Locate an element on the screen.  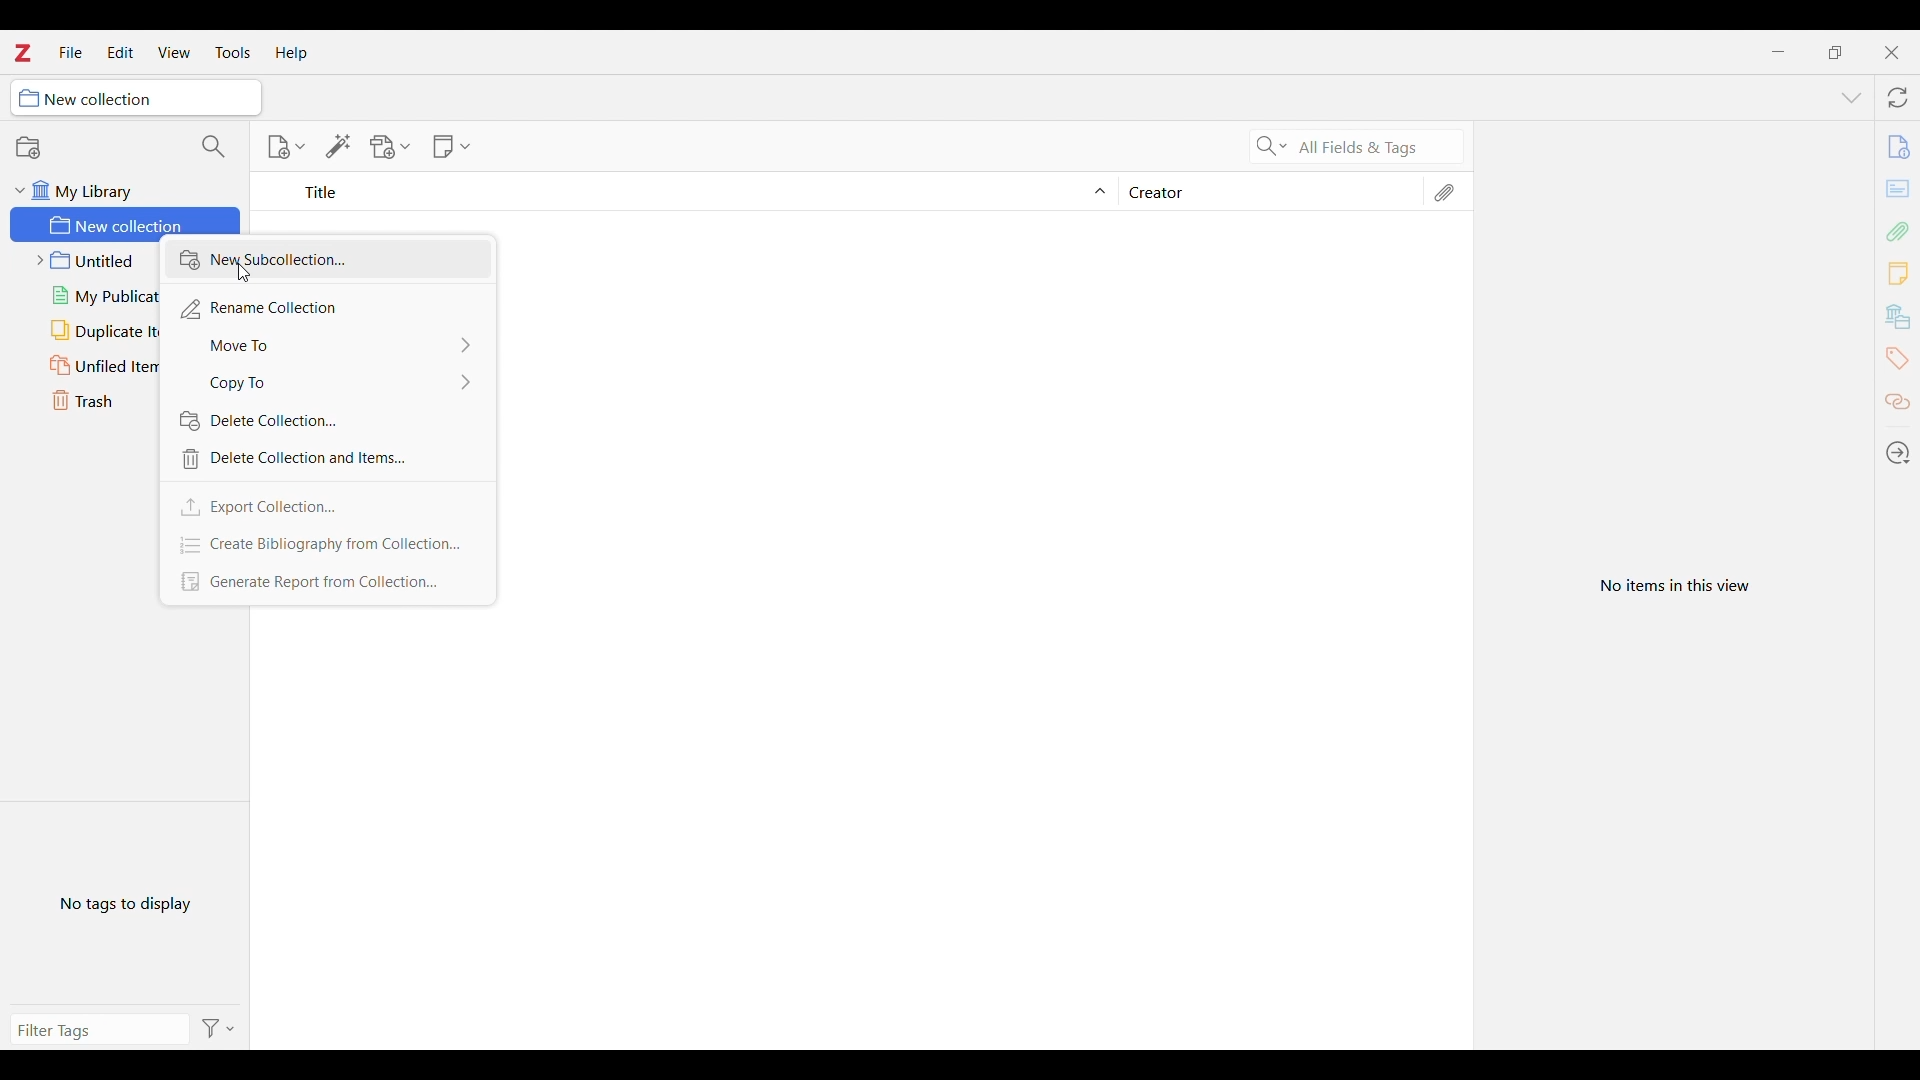
No tags to display  is located at coordinates (126, 904).